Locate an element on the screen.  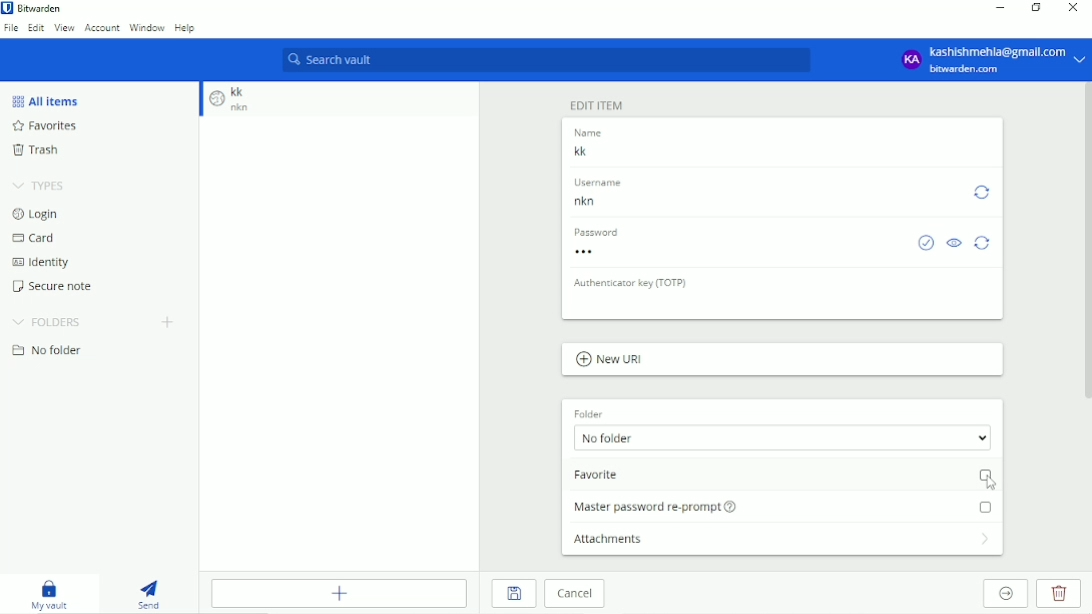
Trash is located at coordinates (39, 150).